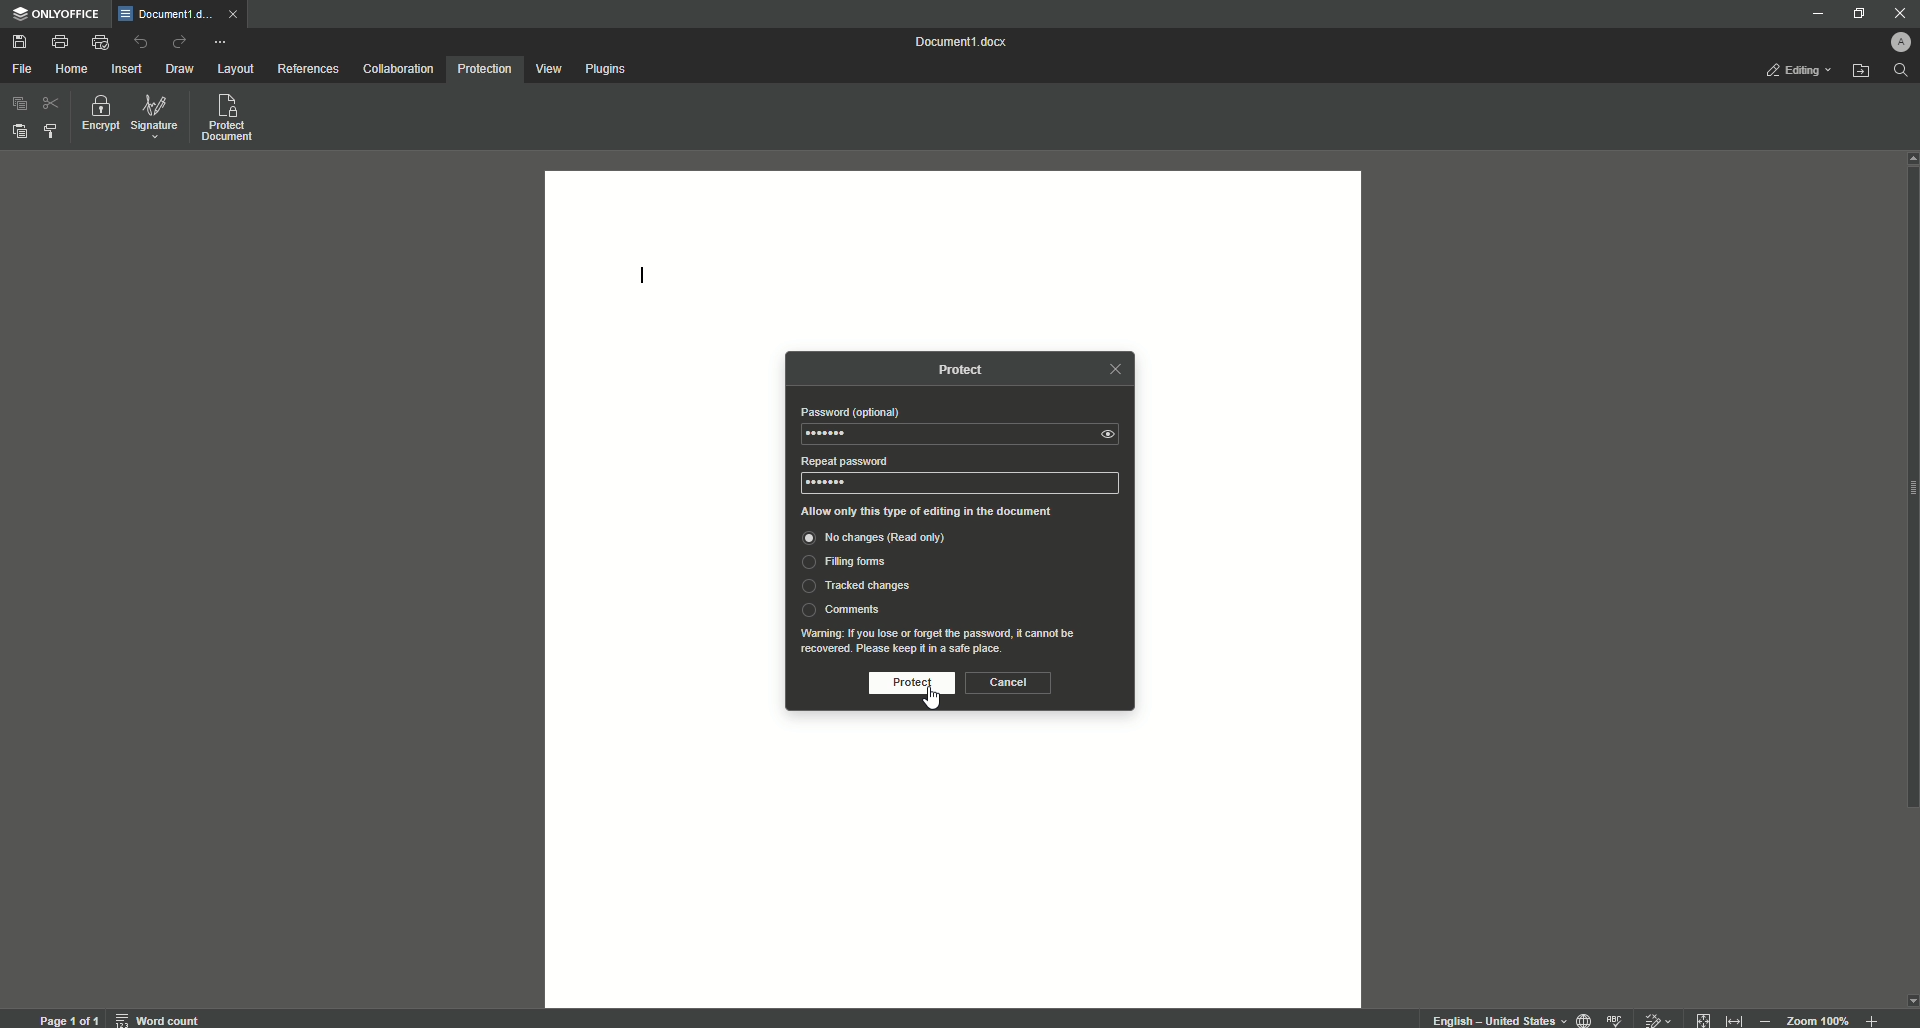  What do you see at coordinates (826, 483) in the screenshot?
I see `Repeated password` at bounding box center [826, 483].